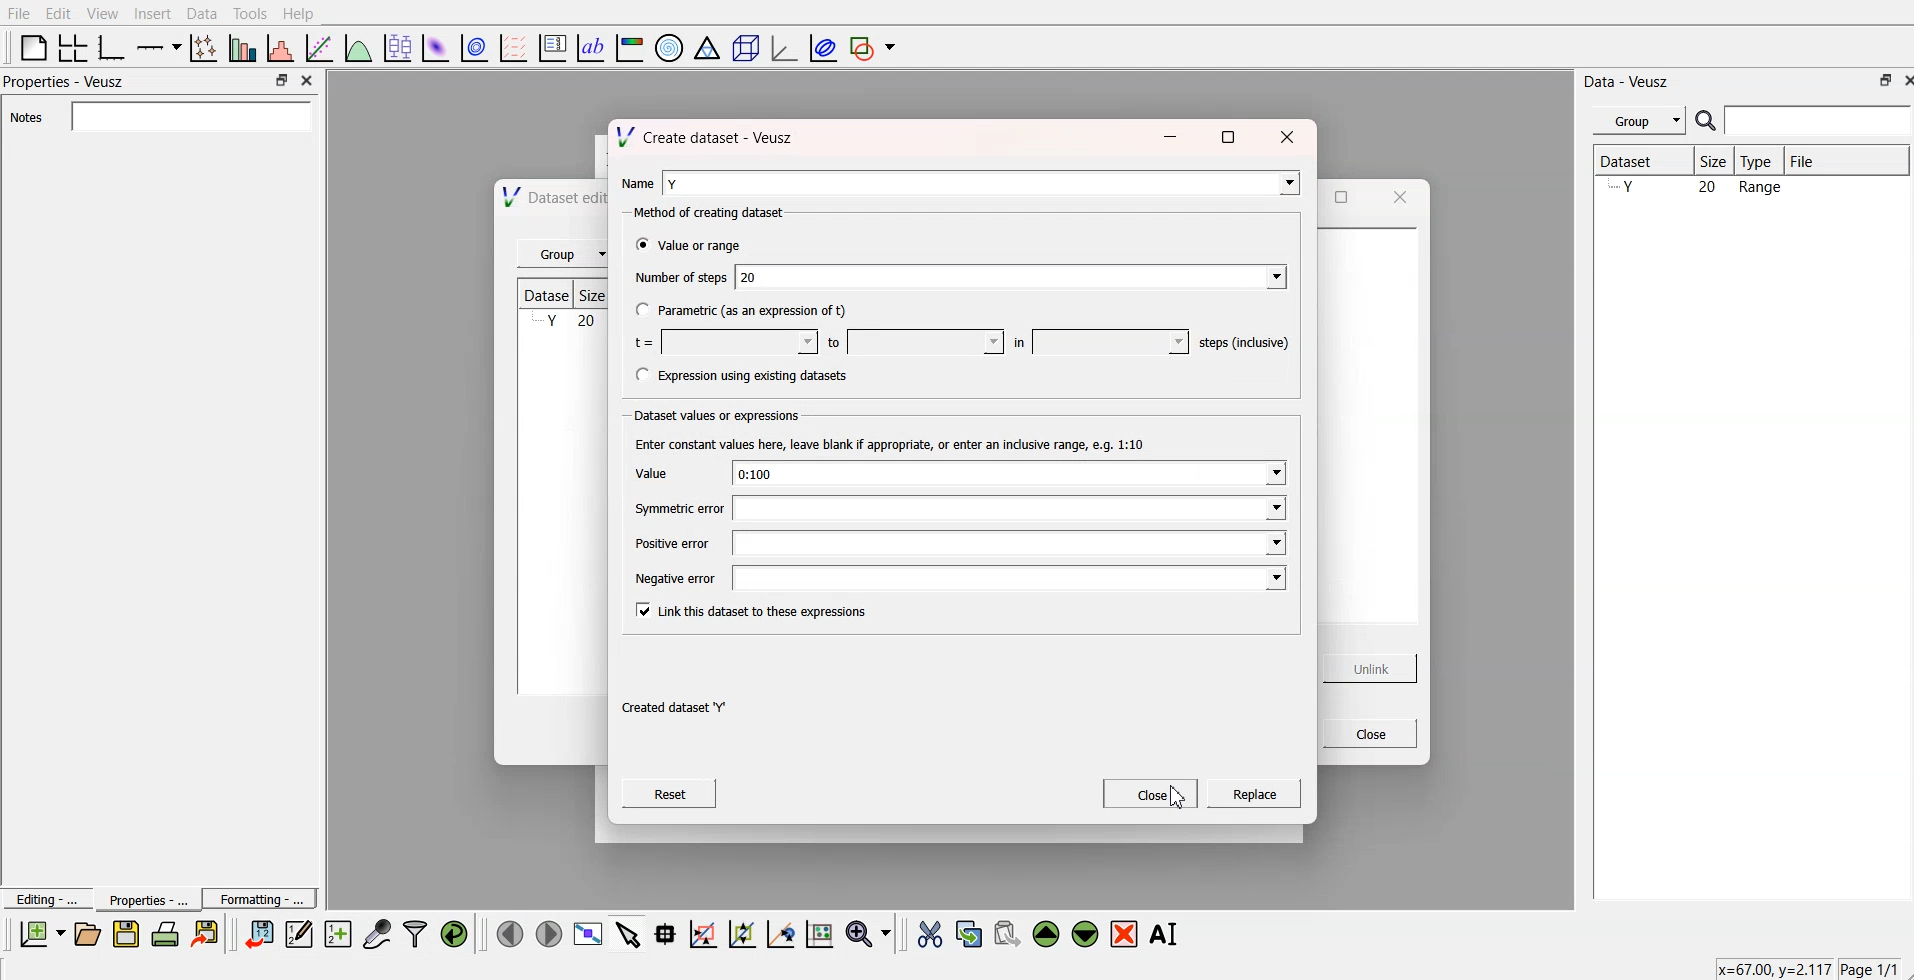 The width and height of the screenshot is (1914, 980). I want to click on Enter constant values here, leave blank if appropriate, or enter an inclusive range, e.g. 1:10, so click(885, 445).